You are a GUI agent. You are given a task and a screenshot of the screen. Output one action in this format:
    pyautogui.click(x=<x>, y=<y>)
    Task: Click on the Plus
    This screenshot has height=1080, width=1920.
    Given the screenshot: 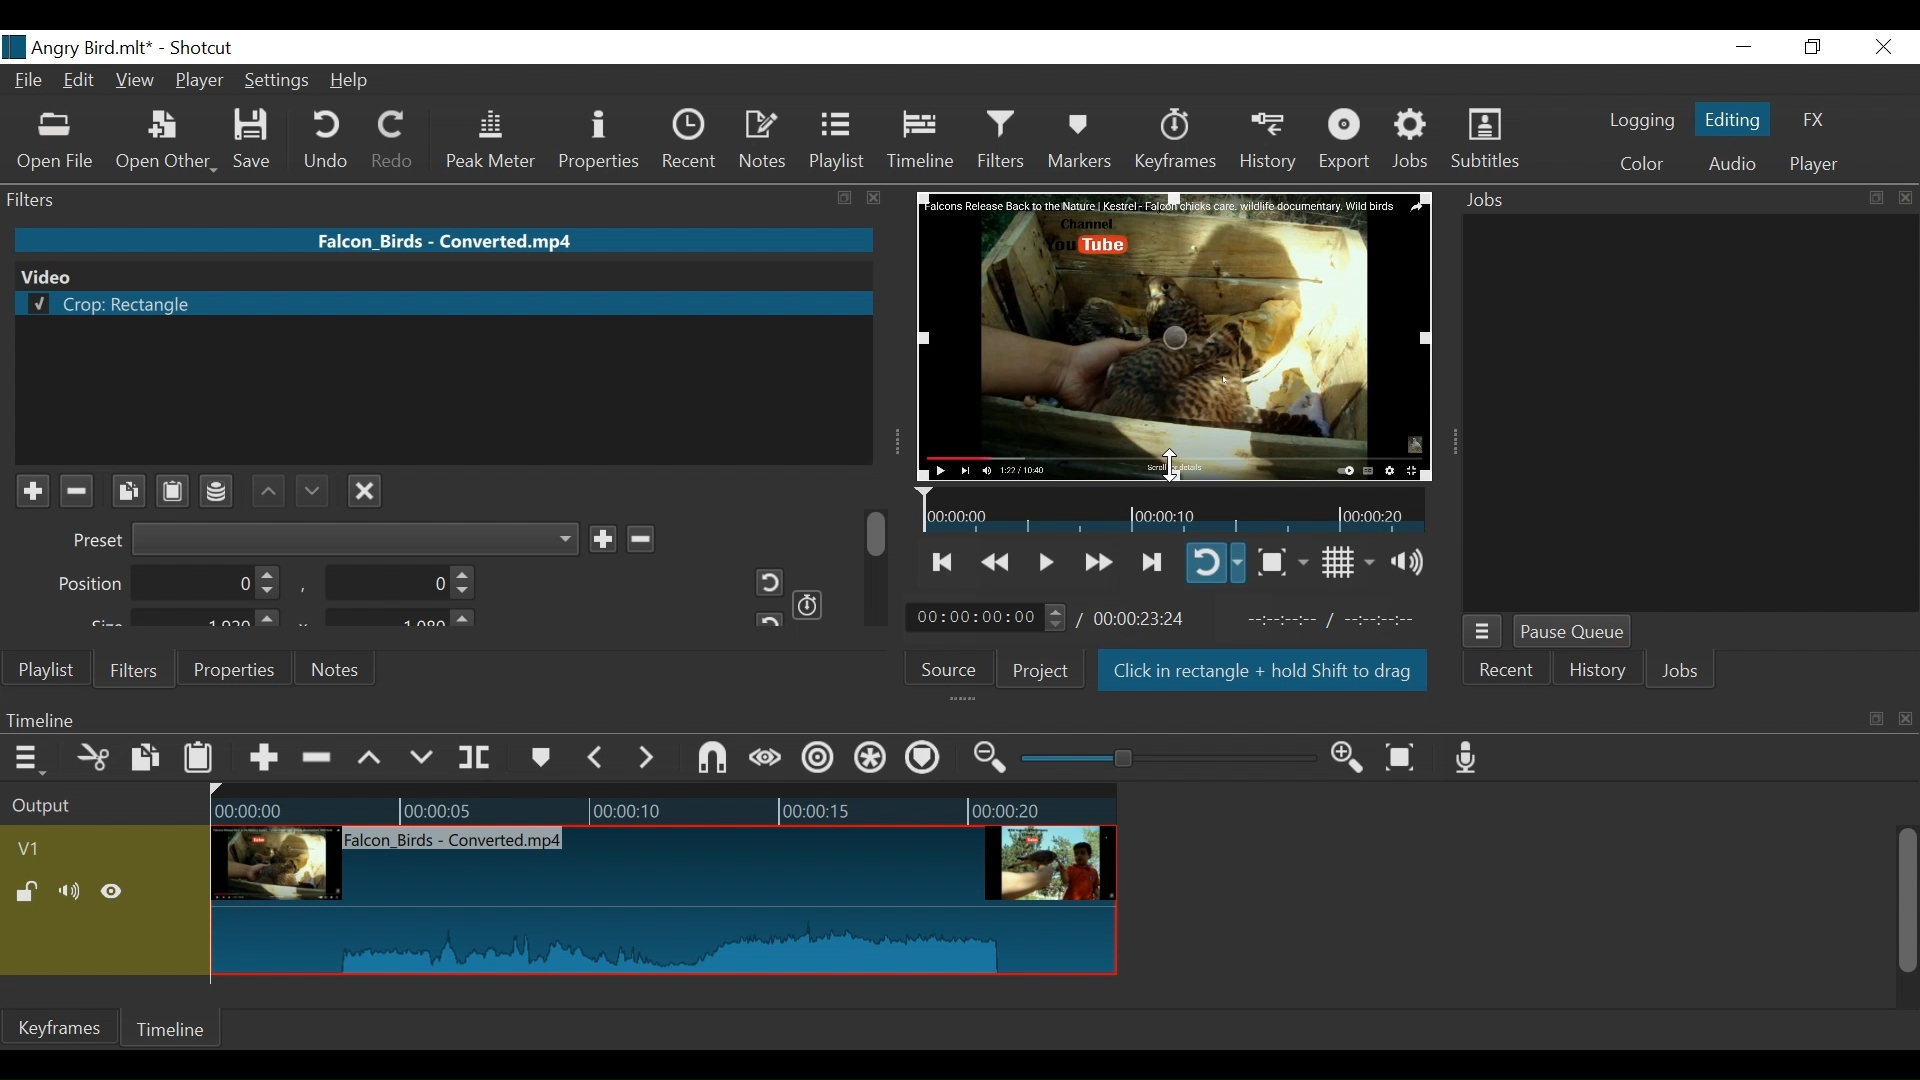 What is the action you would take?
    pyautogui.click(x=32, y=492)
    